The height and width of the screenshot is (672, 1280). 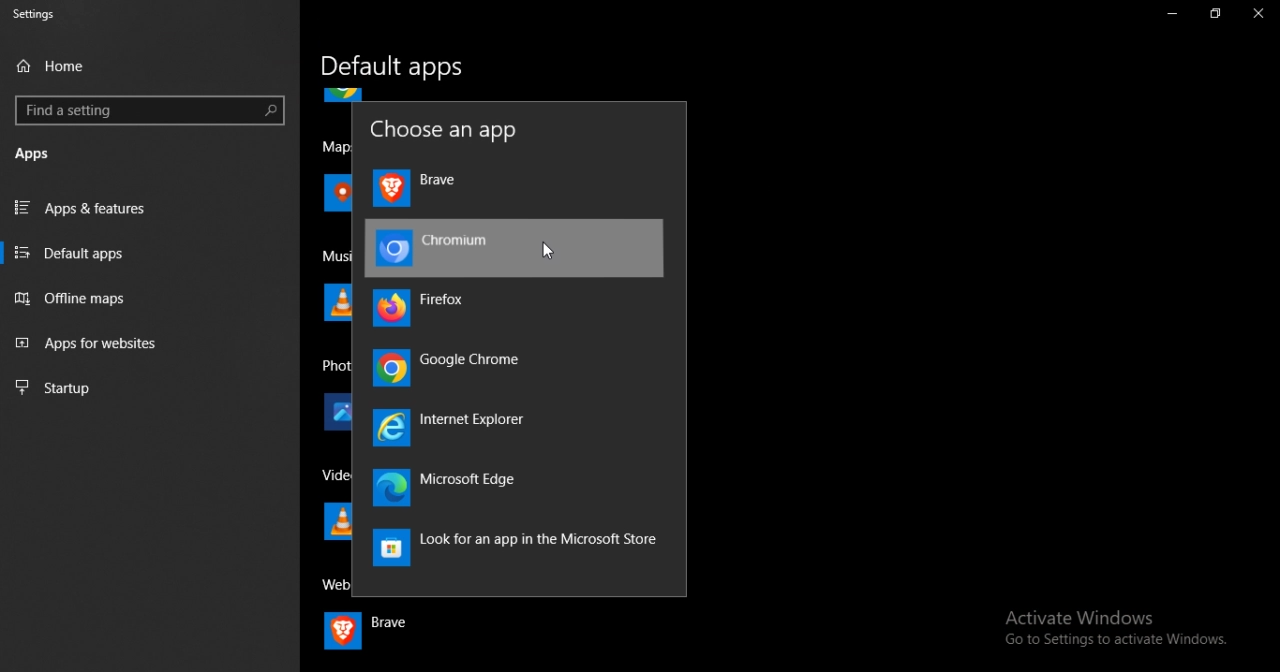 I want to click on Activate Windows
Go to Settings to activate Windows., so click(x=1111, y=629).